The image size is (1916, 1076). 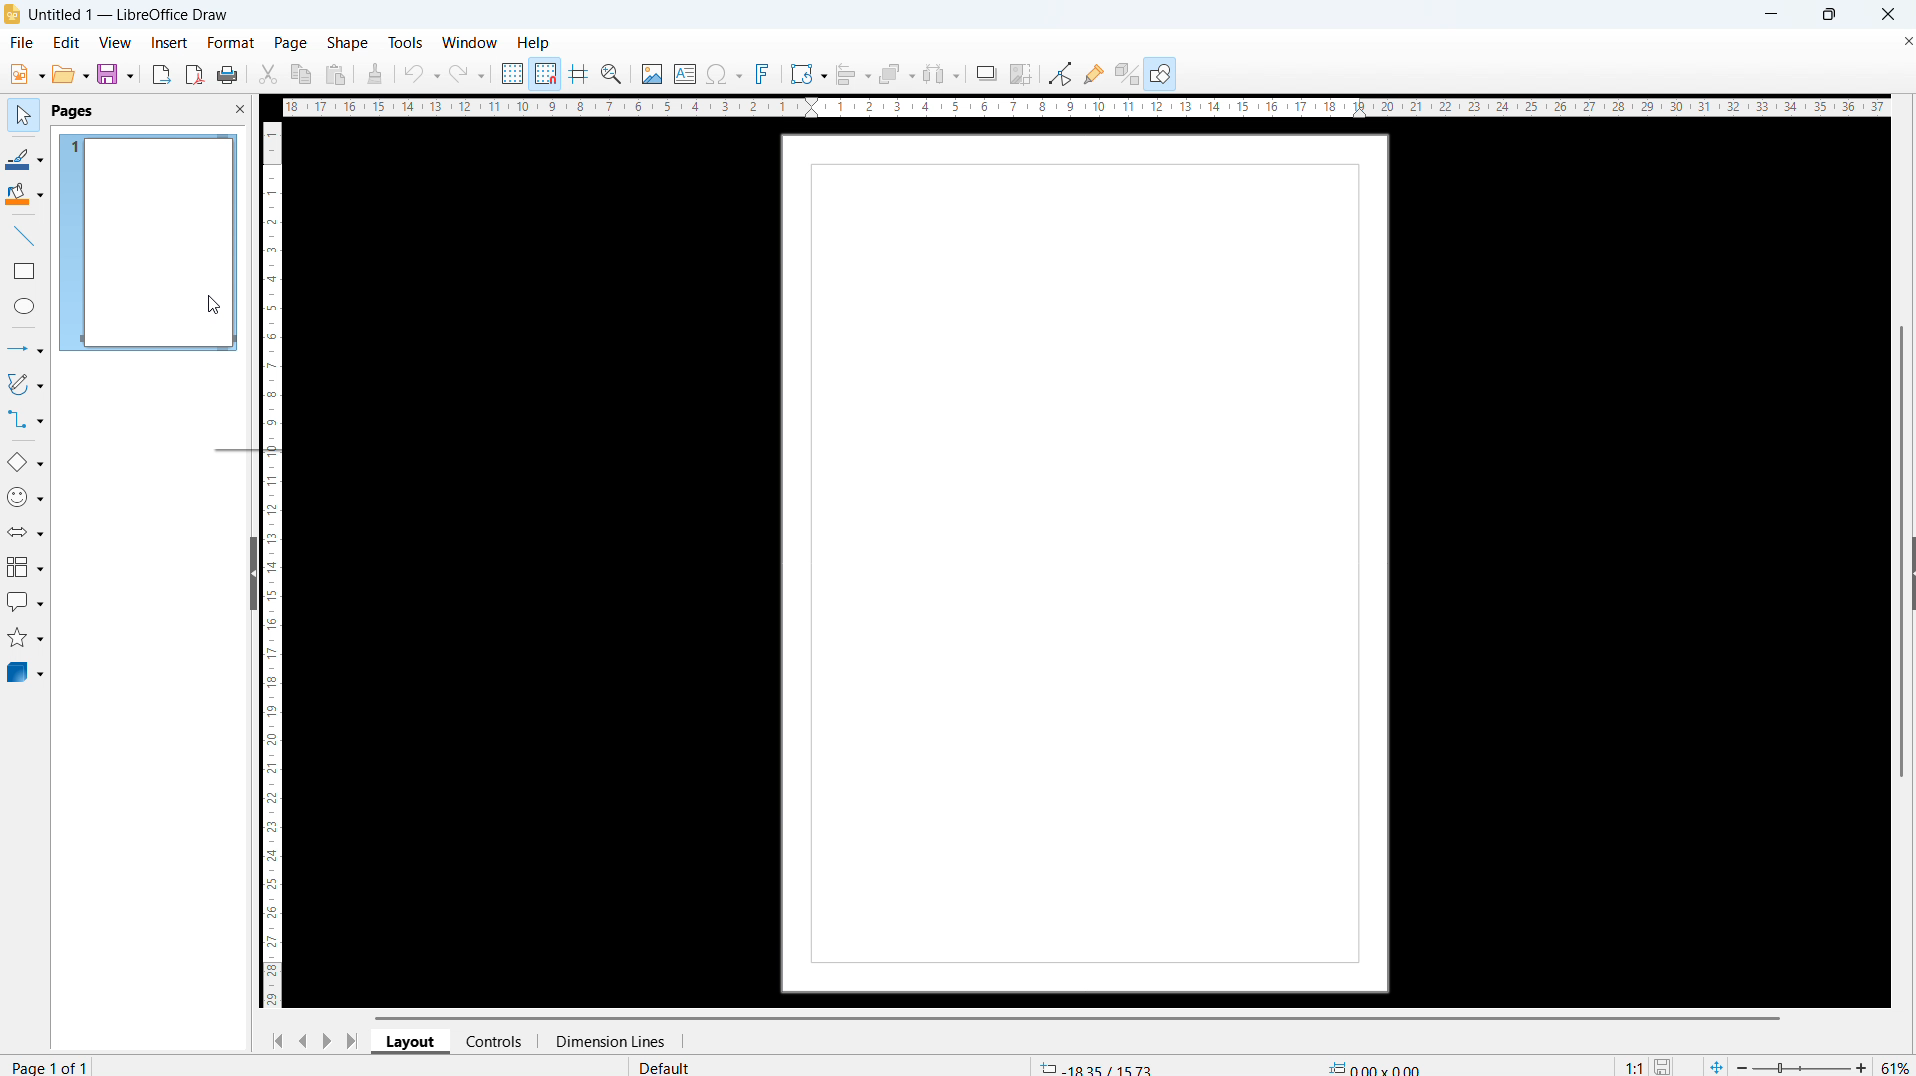 What do you see at coordinates (651, 73) in the screenshot?
I see `Insert image` at bounding box center [651, 73].